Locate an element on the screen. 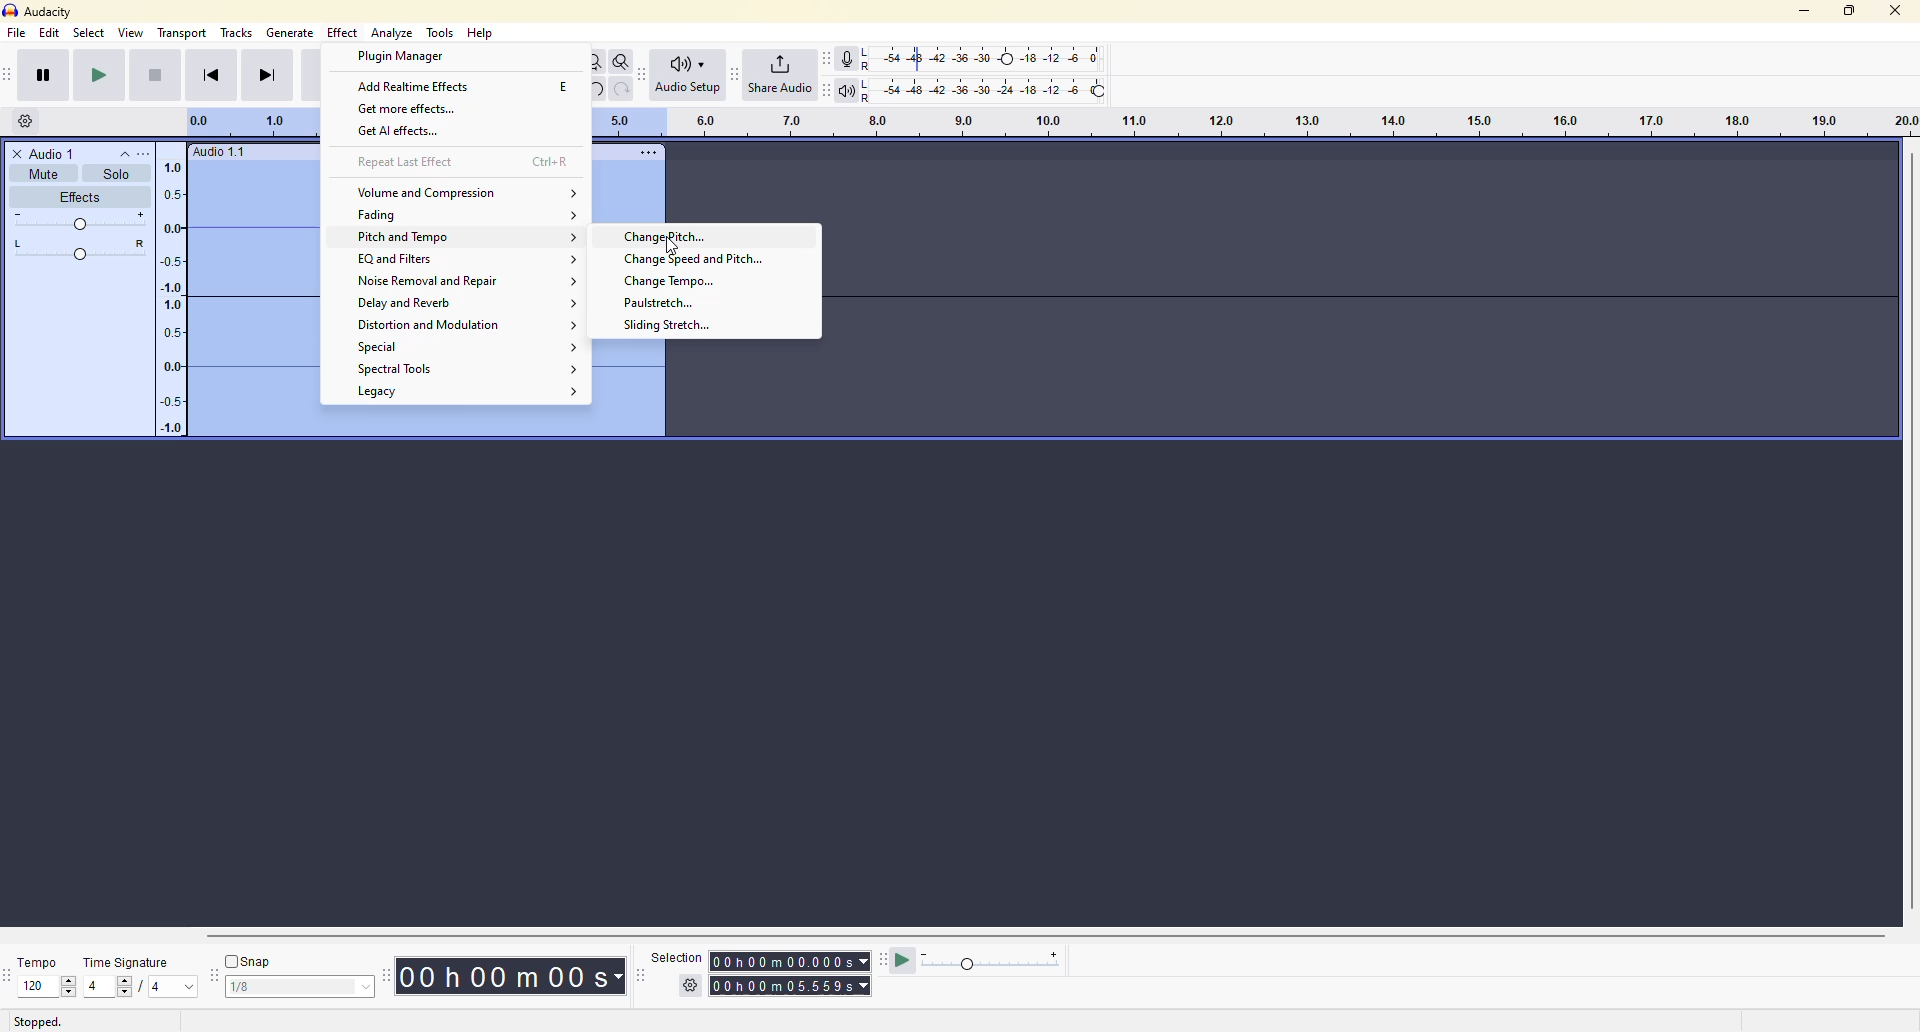 This screenshot has width=1920, height=1032. 4 is located at coordinates (156, 989).